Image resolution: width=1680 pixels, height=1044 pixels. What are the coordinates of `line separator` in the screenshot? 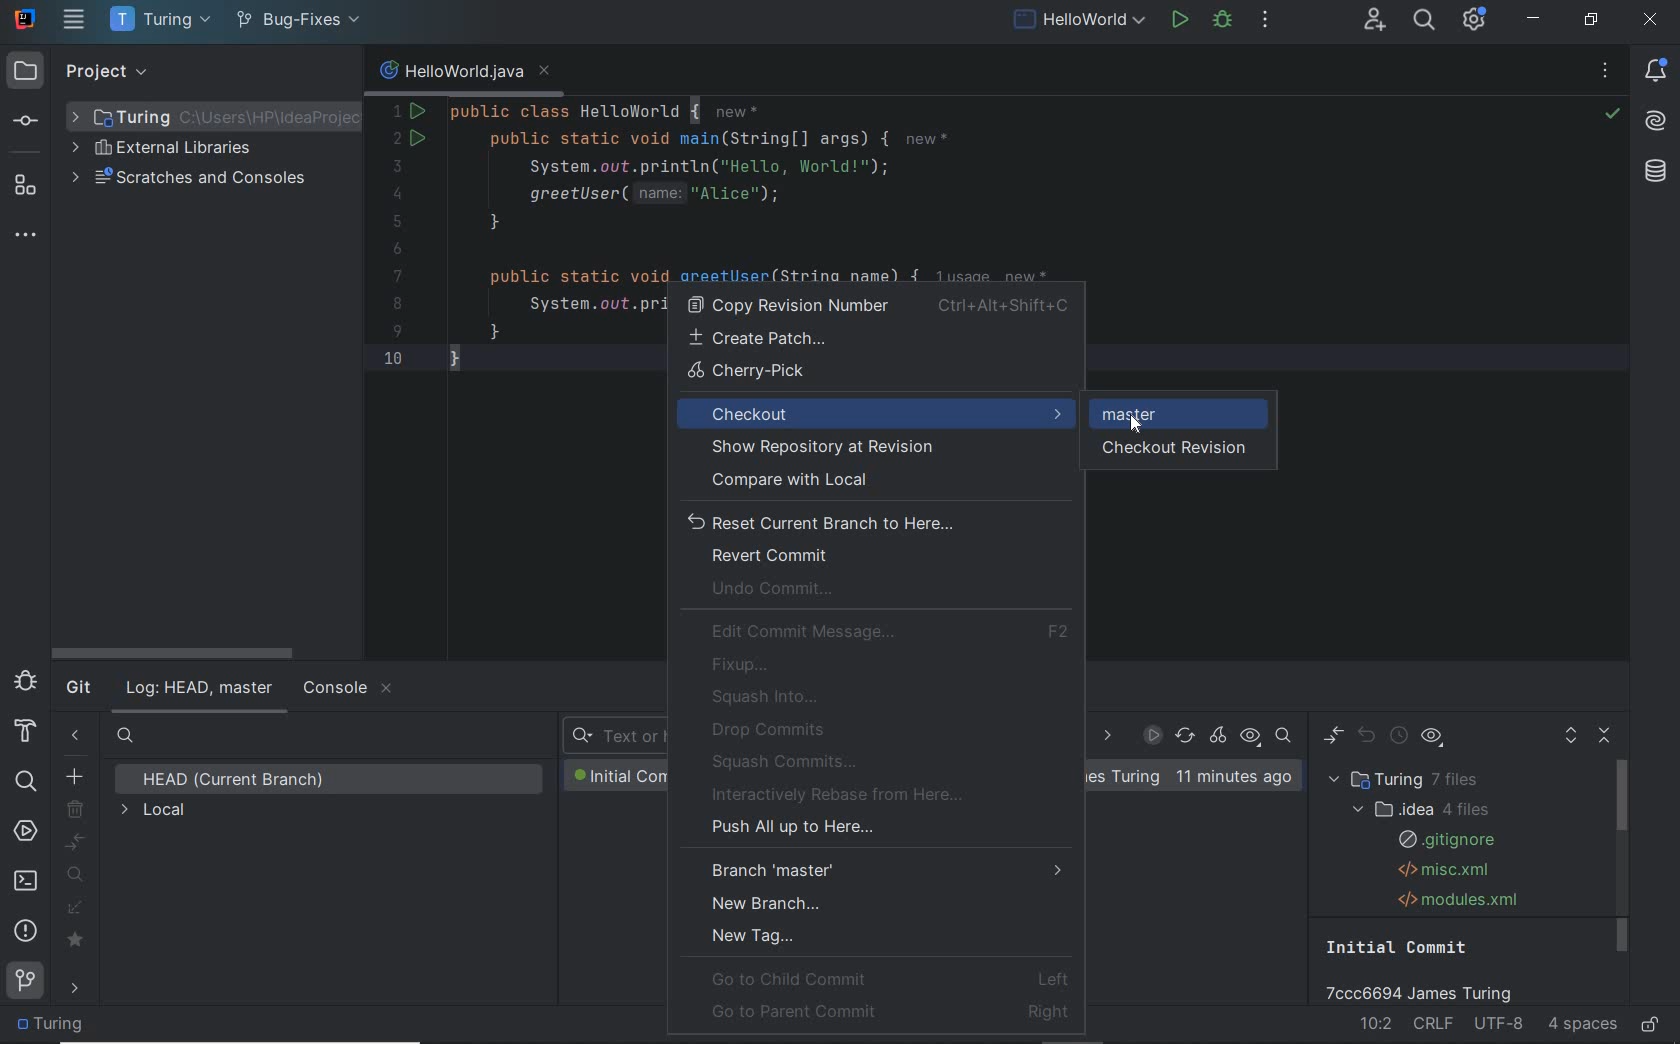 It's located at (1436, 1025).